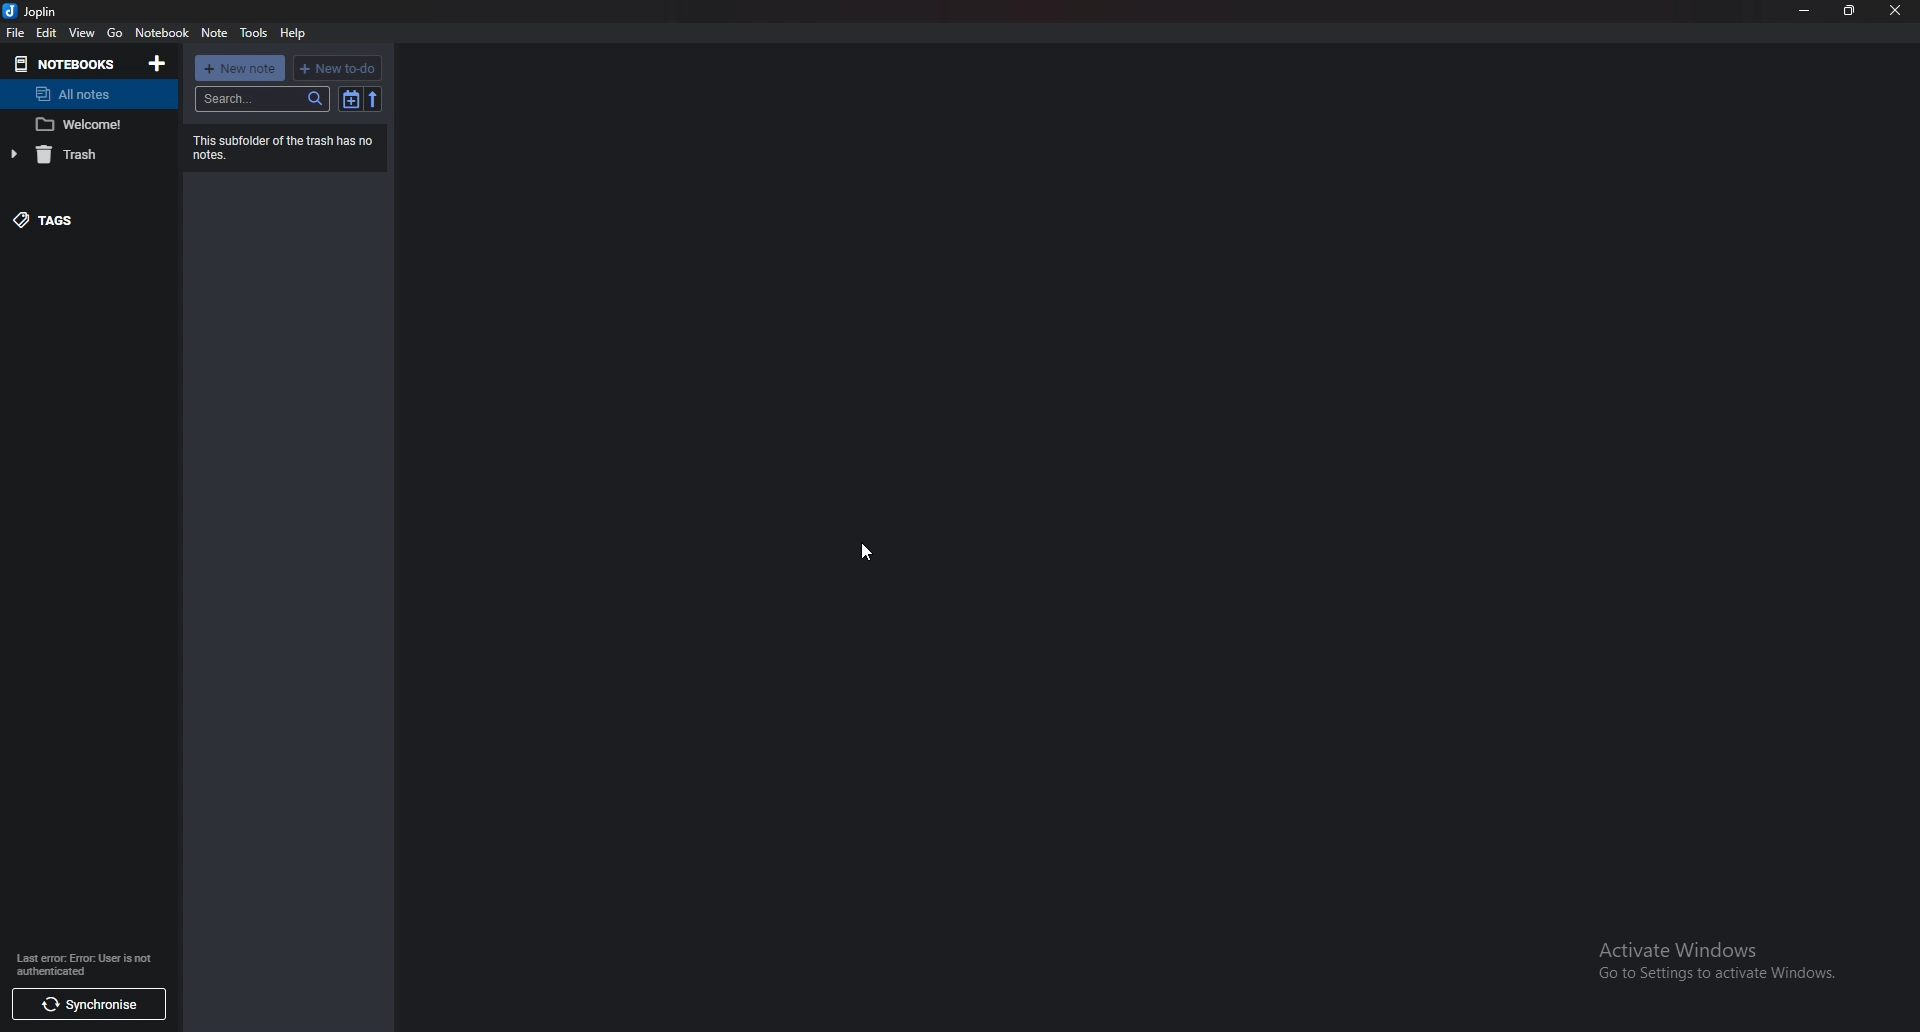 The width and height of the screenshot is (1920, 1032). Describe the element at coordinates (39, 11) in the screenshot. I see `joplin` at that location.